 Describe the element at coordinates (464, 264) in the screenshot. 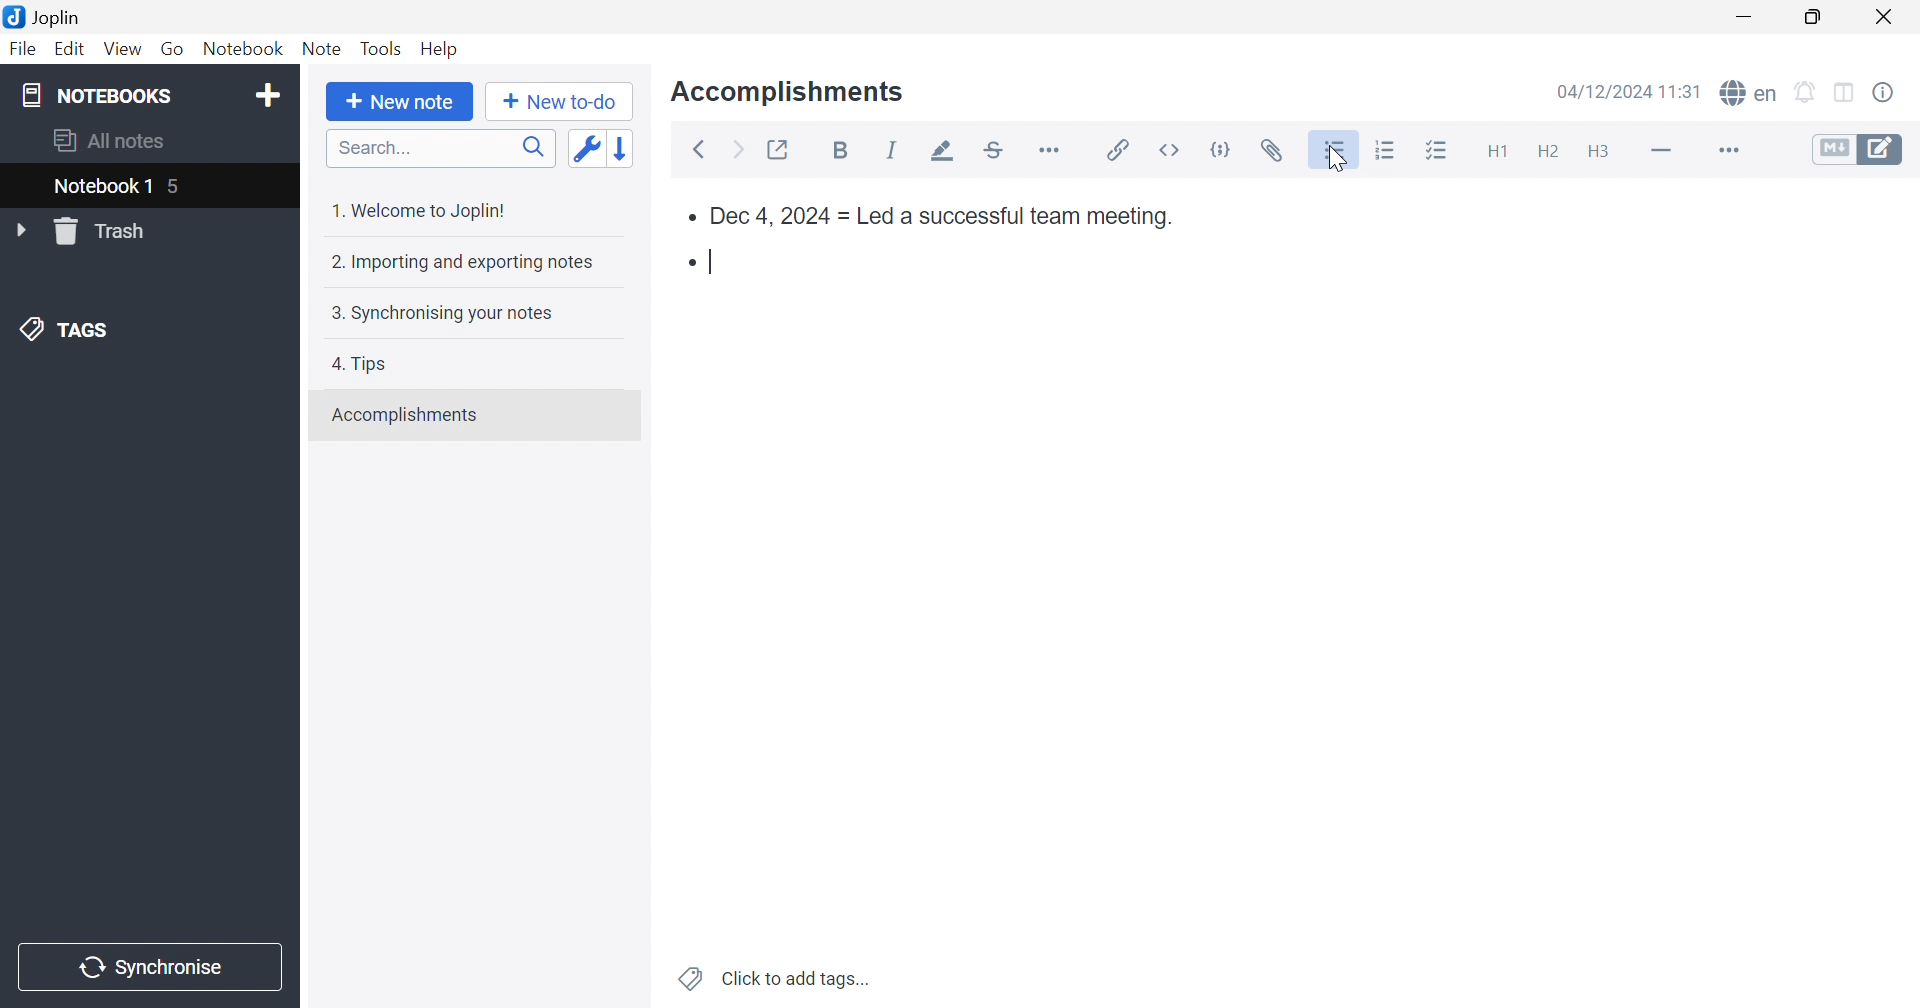

I see `2. Importing and exporting notes` at that location.